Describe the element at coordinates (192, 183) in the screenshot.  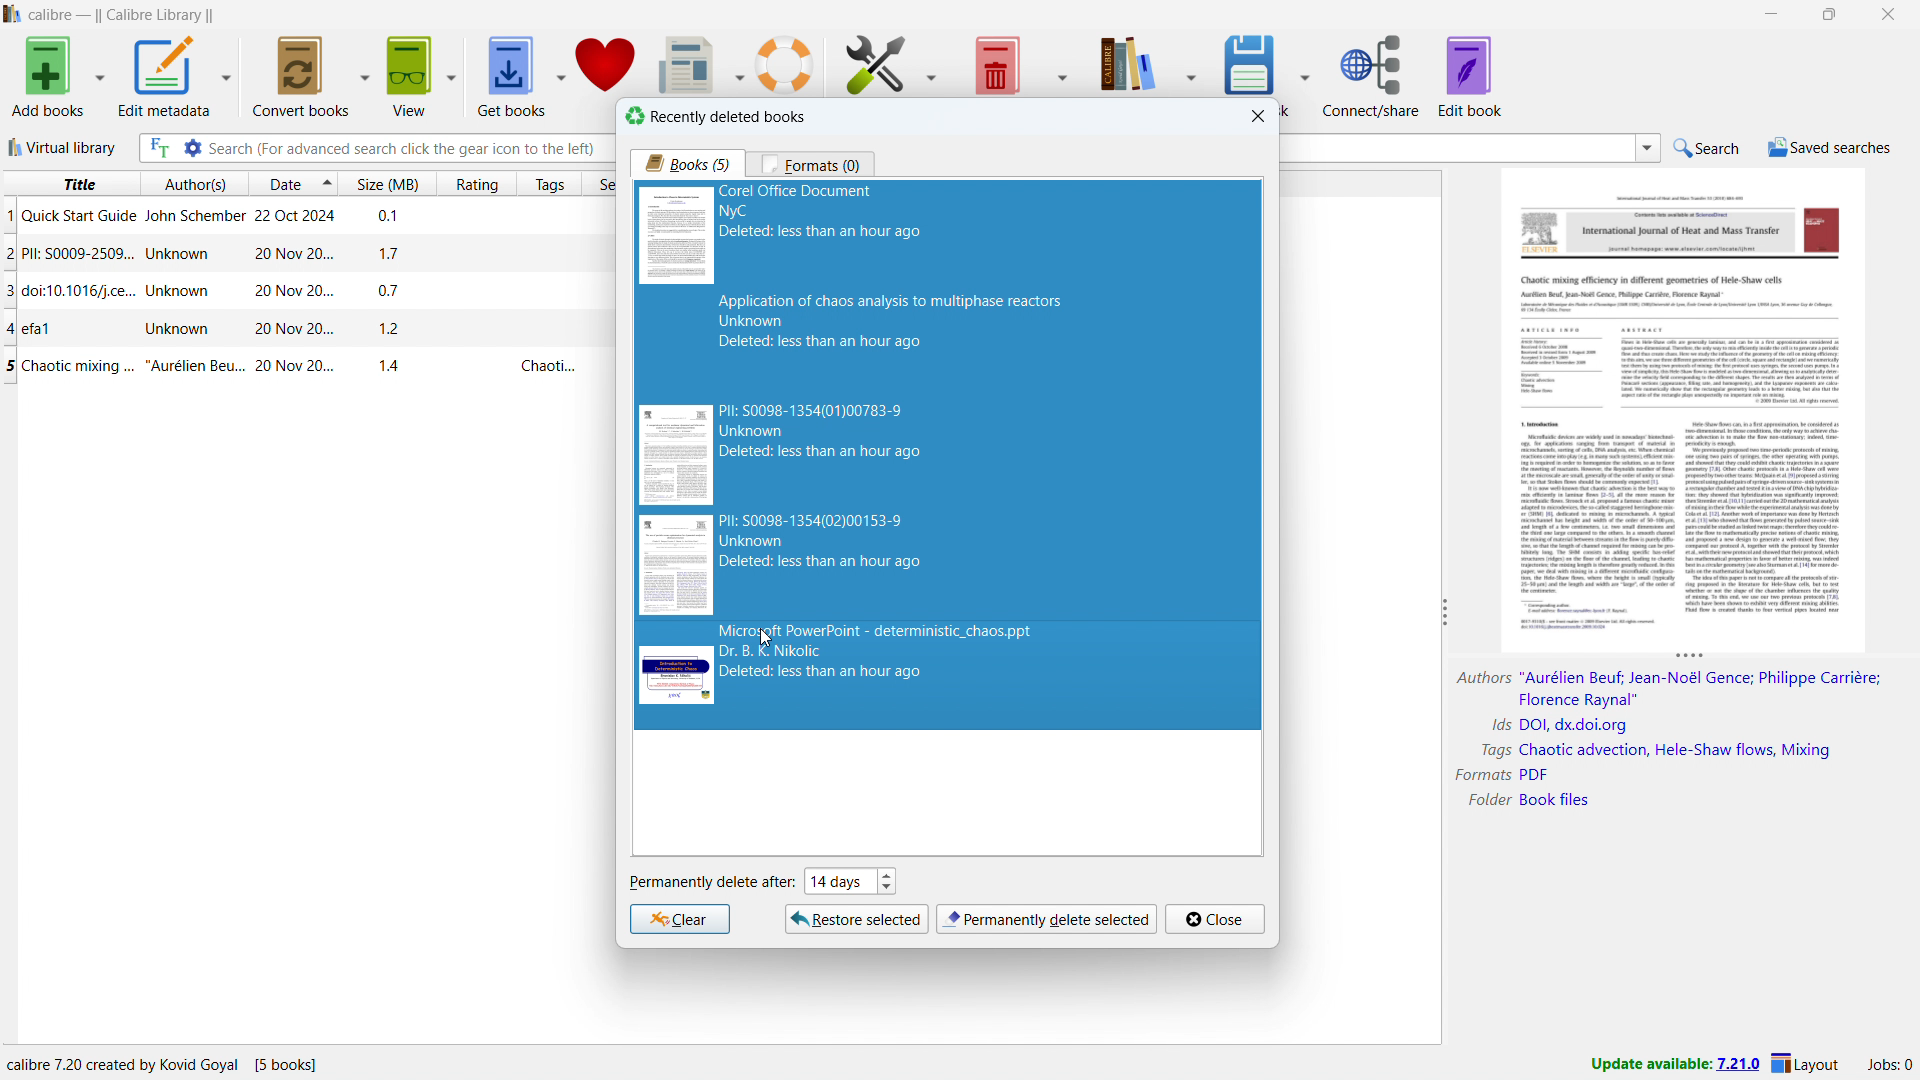
I see `sort by author` at that location.